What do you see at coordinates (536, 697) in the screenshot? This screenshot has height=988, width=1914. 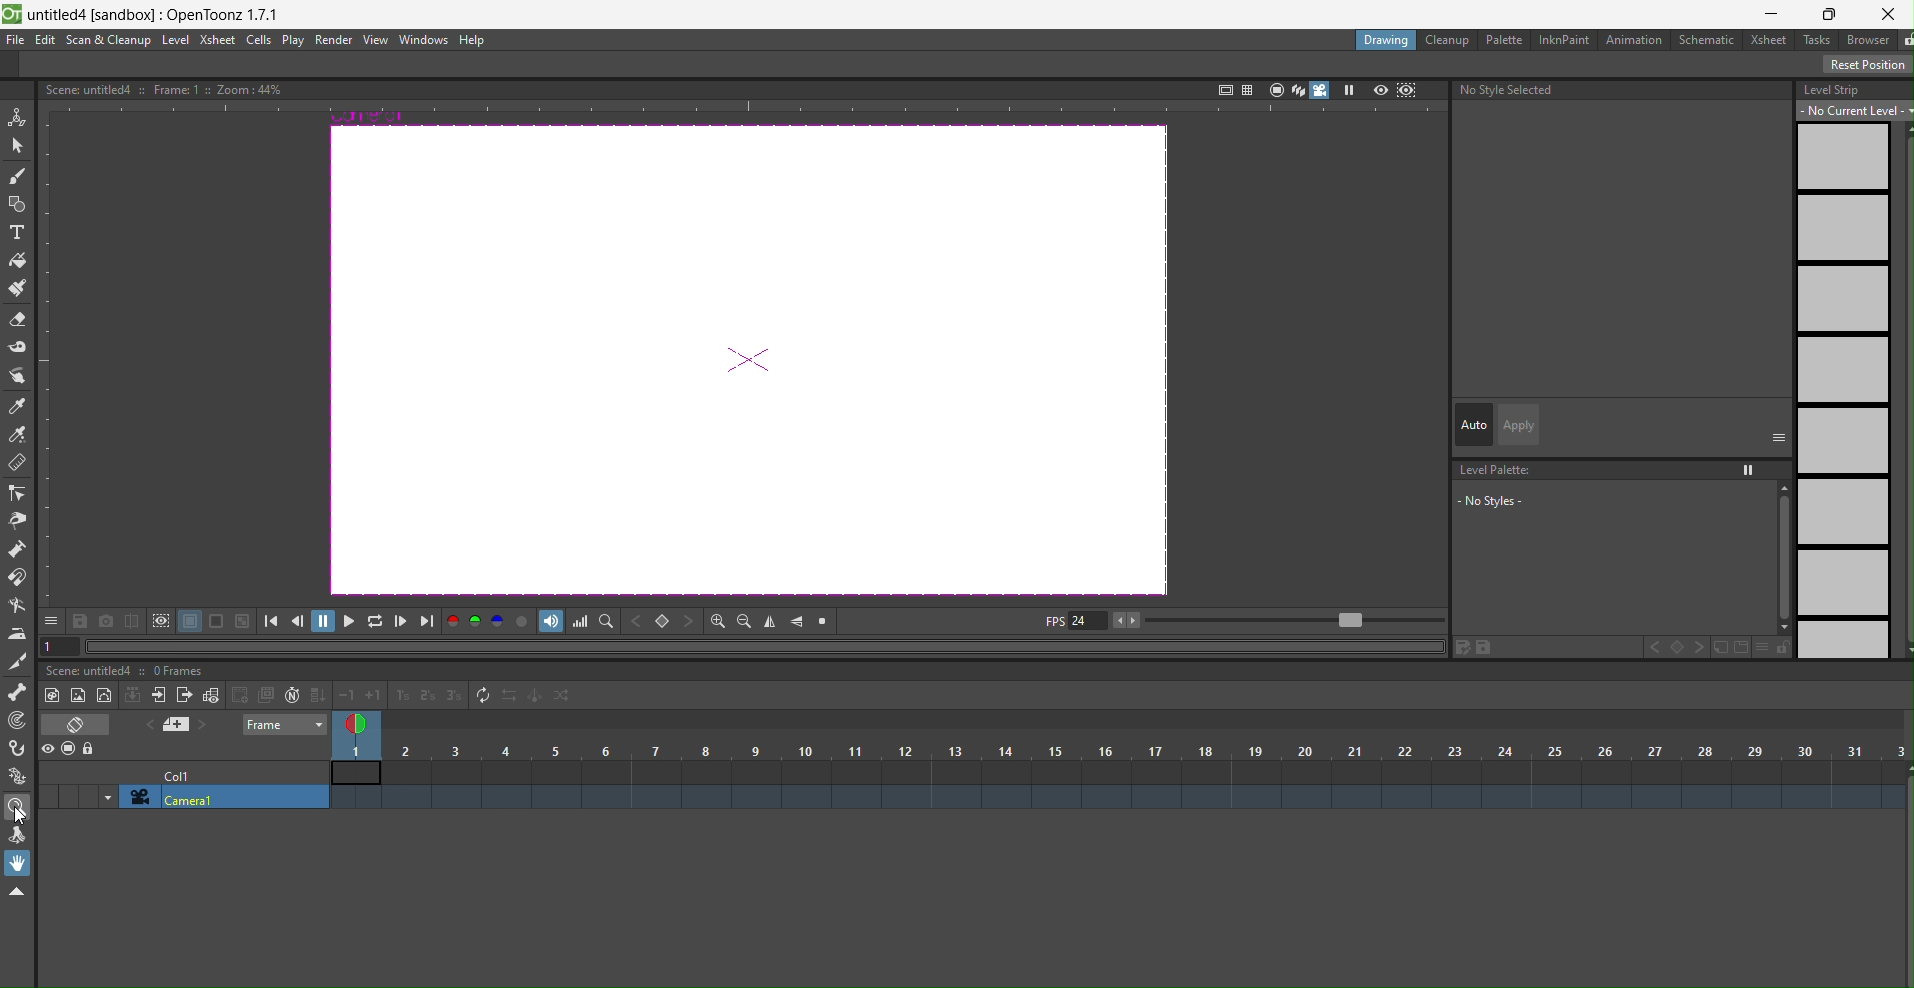 I see `` at bounding box center [536, 697].